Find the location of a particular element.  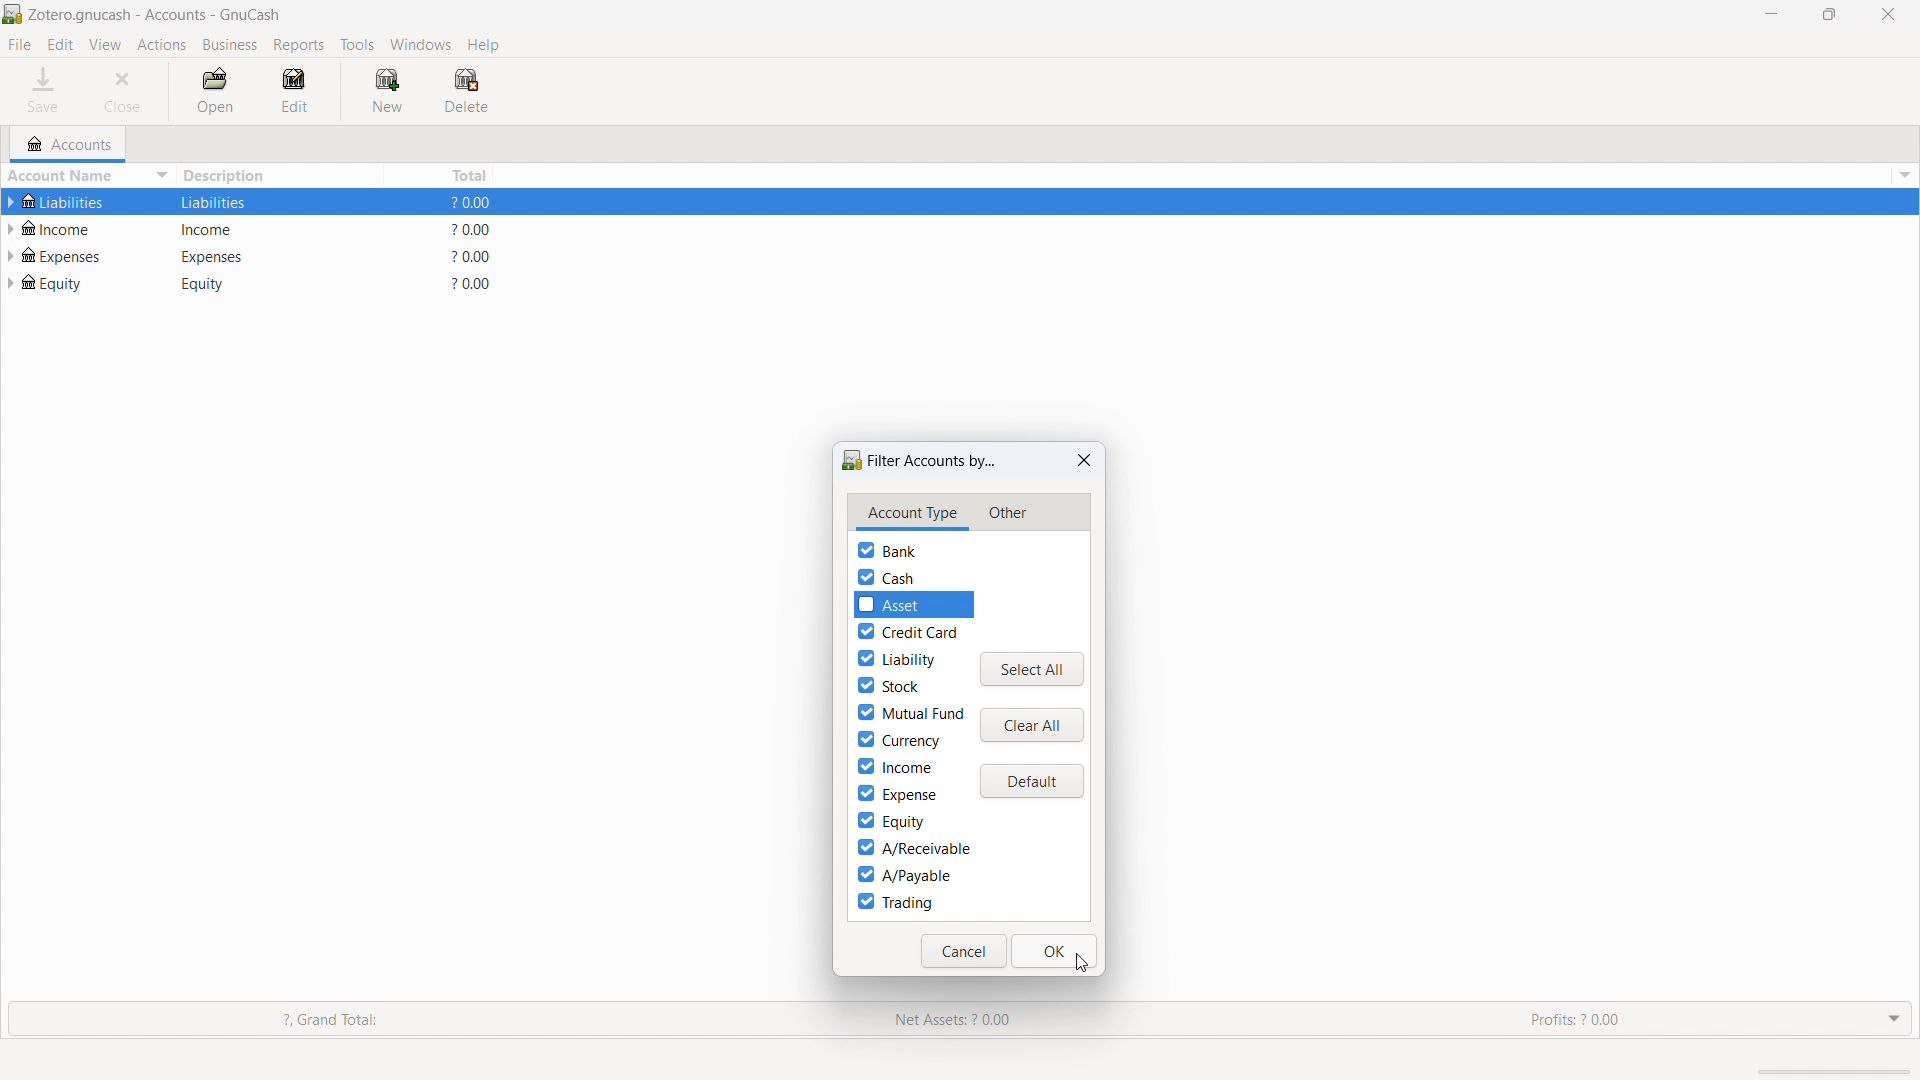

sort by account name is located at coordinates (88, 178).